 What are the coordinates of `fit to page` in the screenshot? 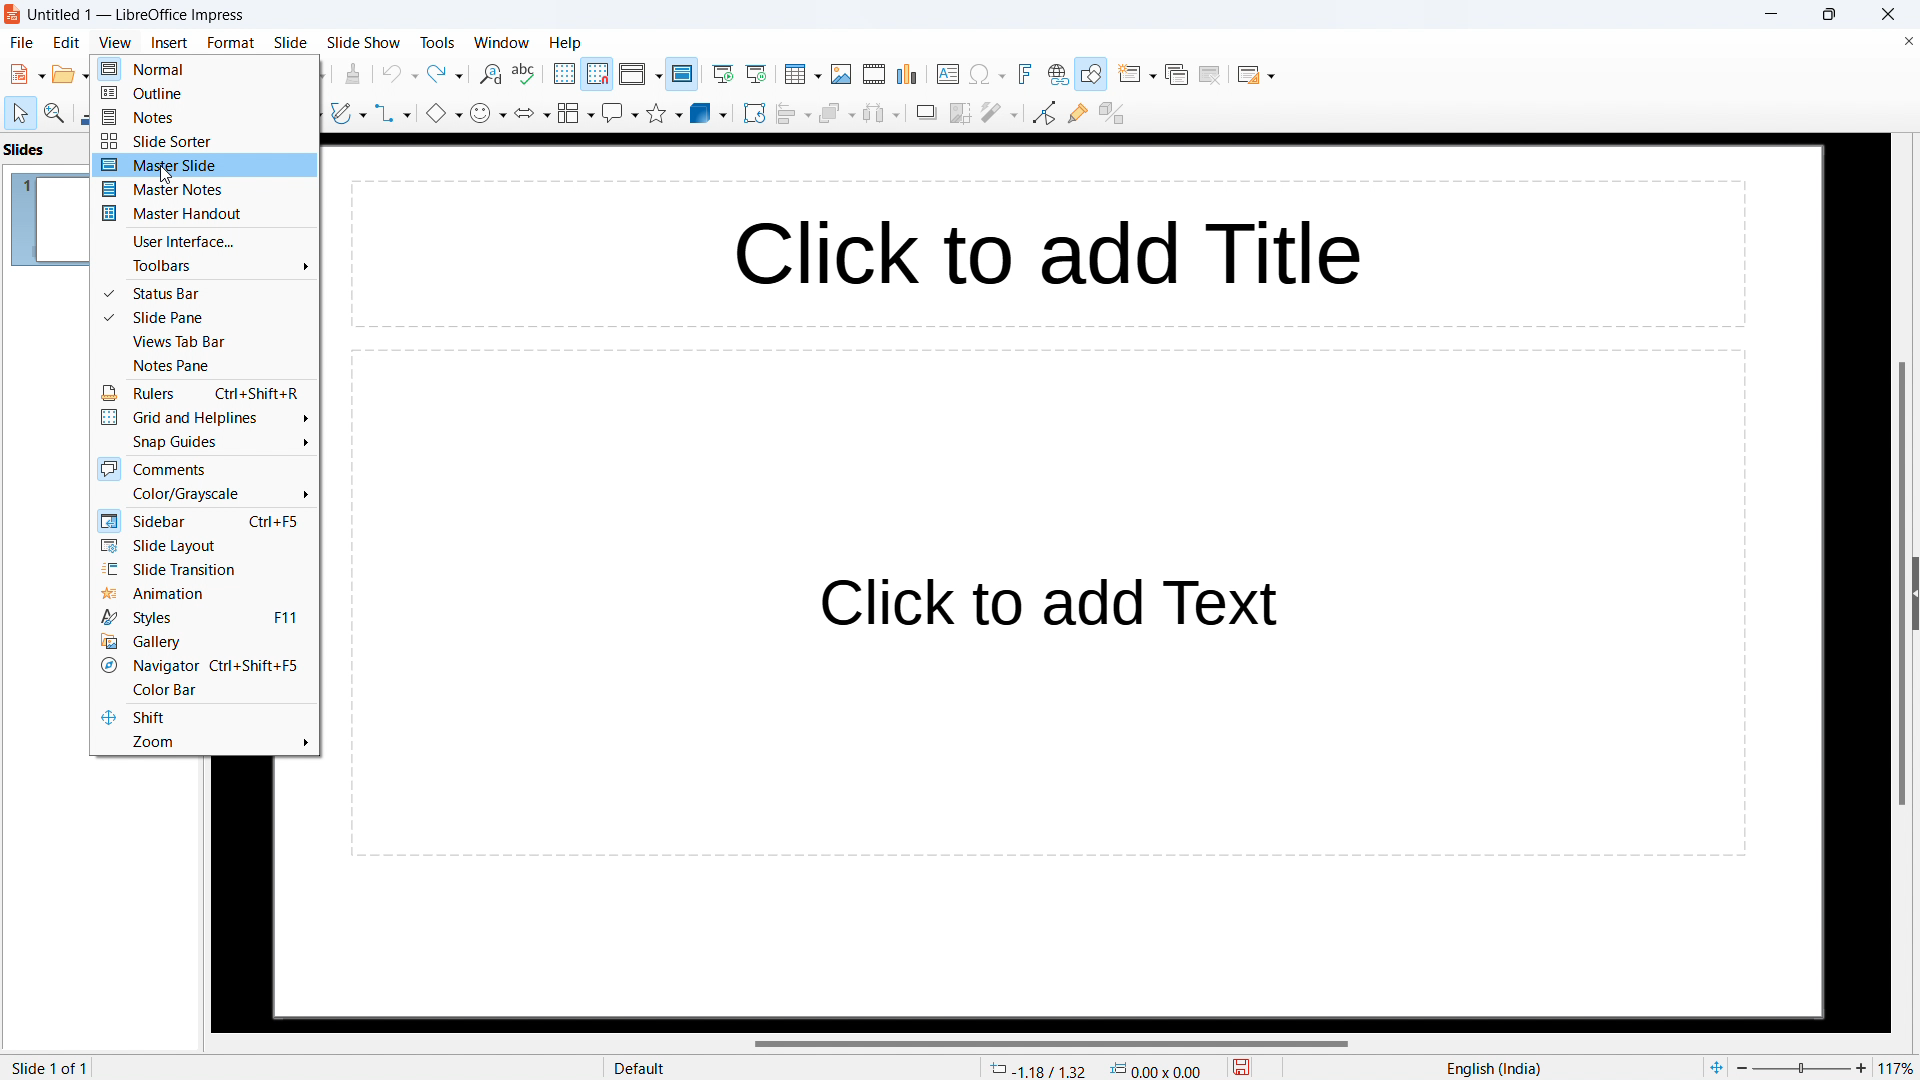 It's located at (1715, 1067).